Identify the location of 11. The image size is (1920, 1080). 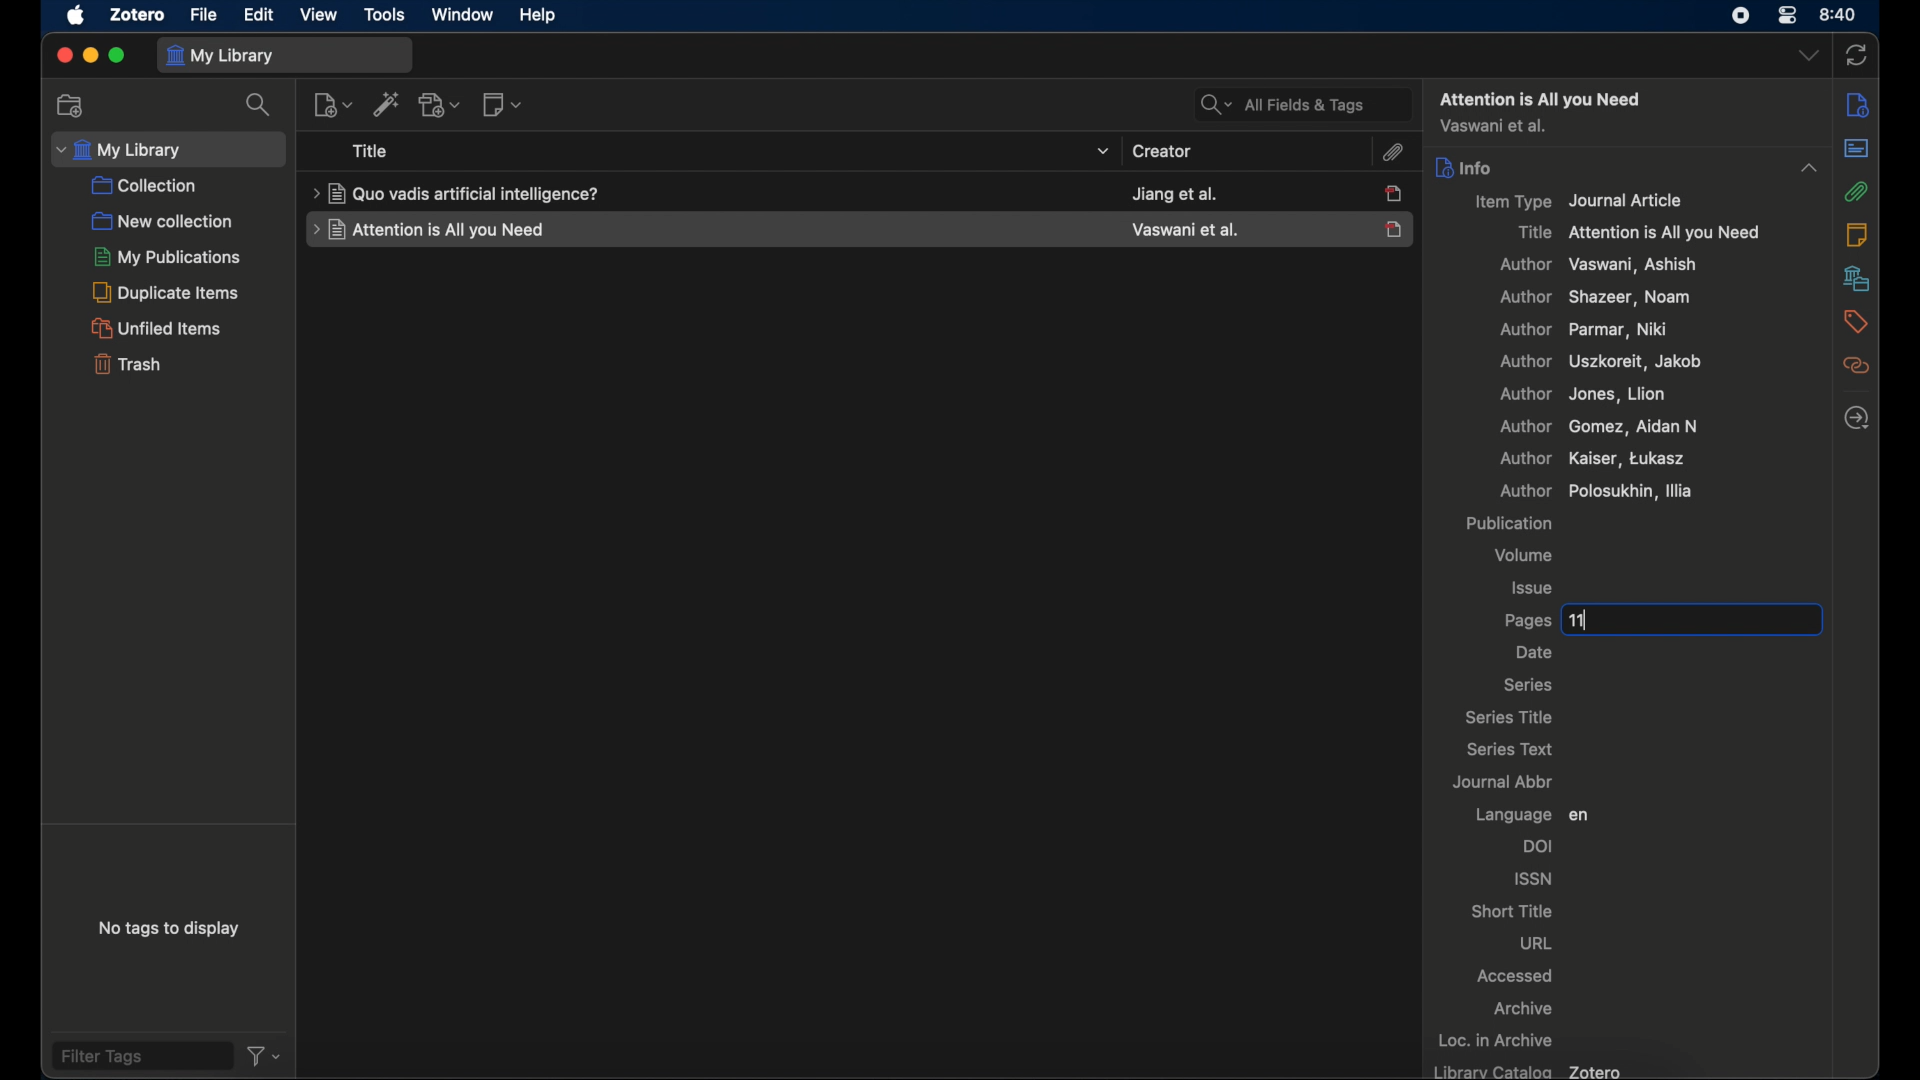
(1579, 620).